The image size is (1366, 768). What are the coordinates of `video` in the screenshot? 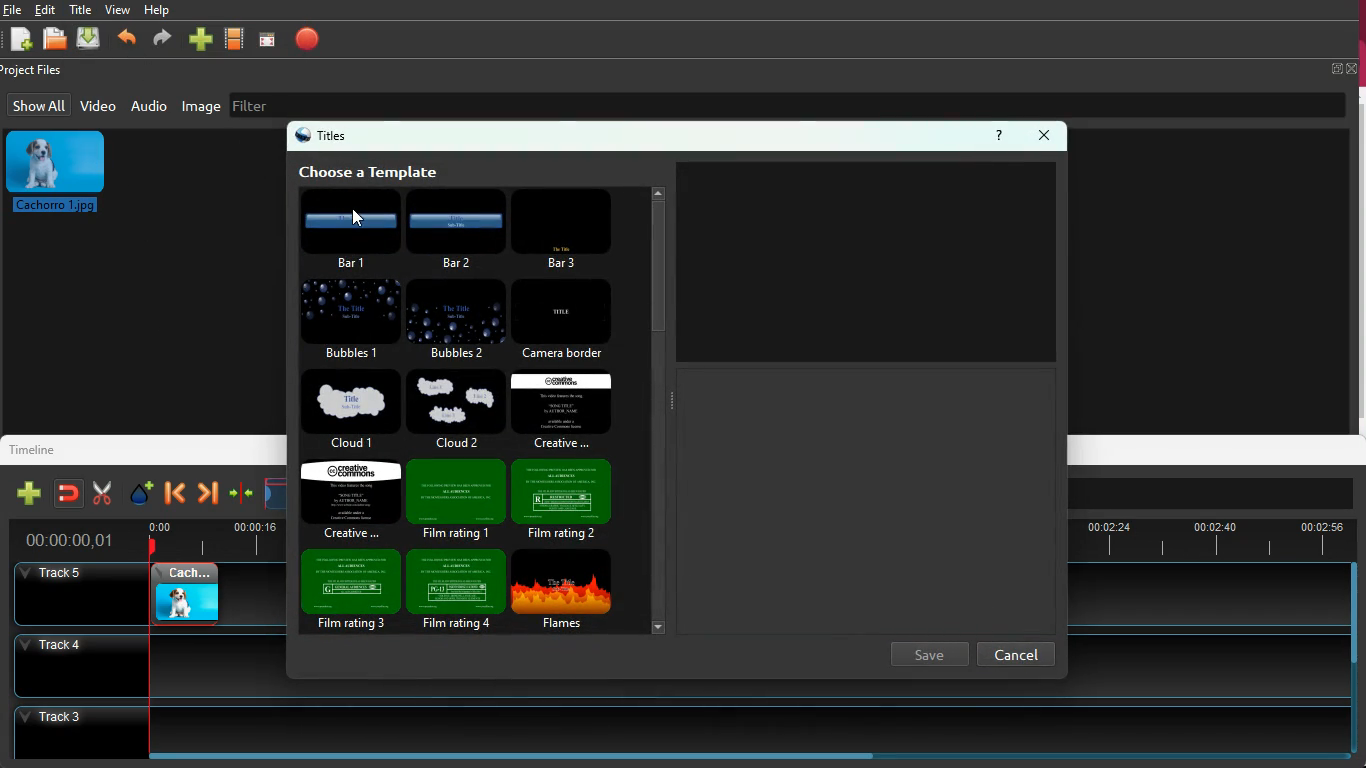 It's located at (98, 105).